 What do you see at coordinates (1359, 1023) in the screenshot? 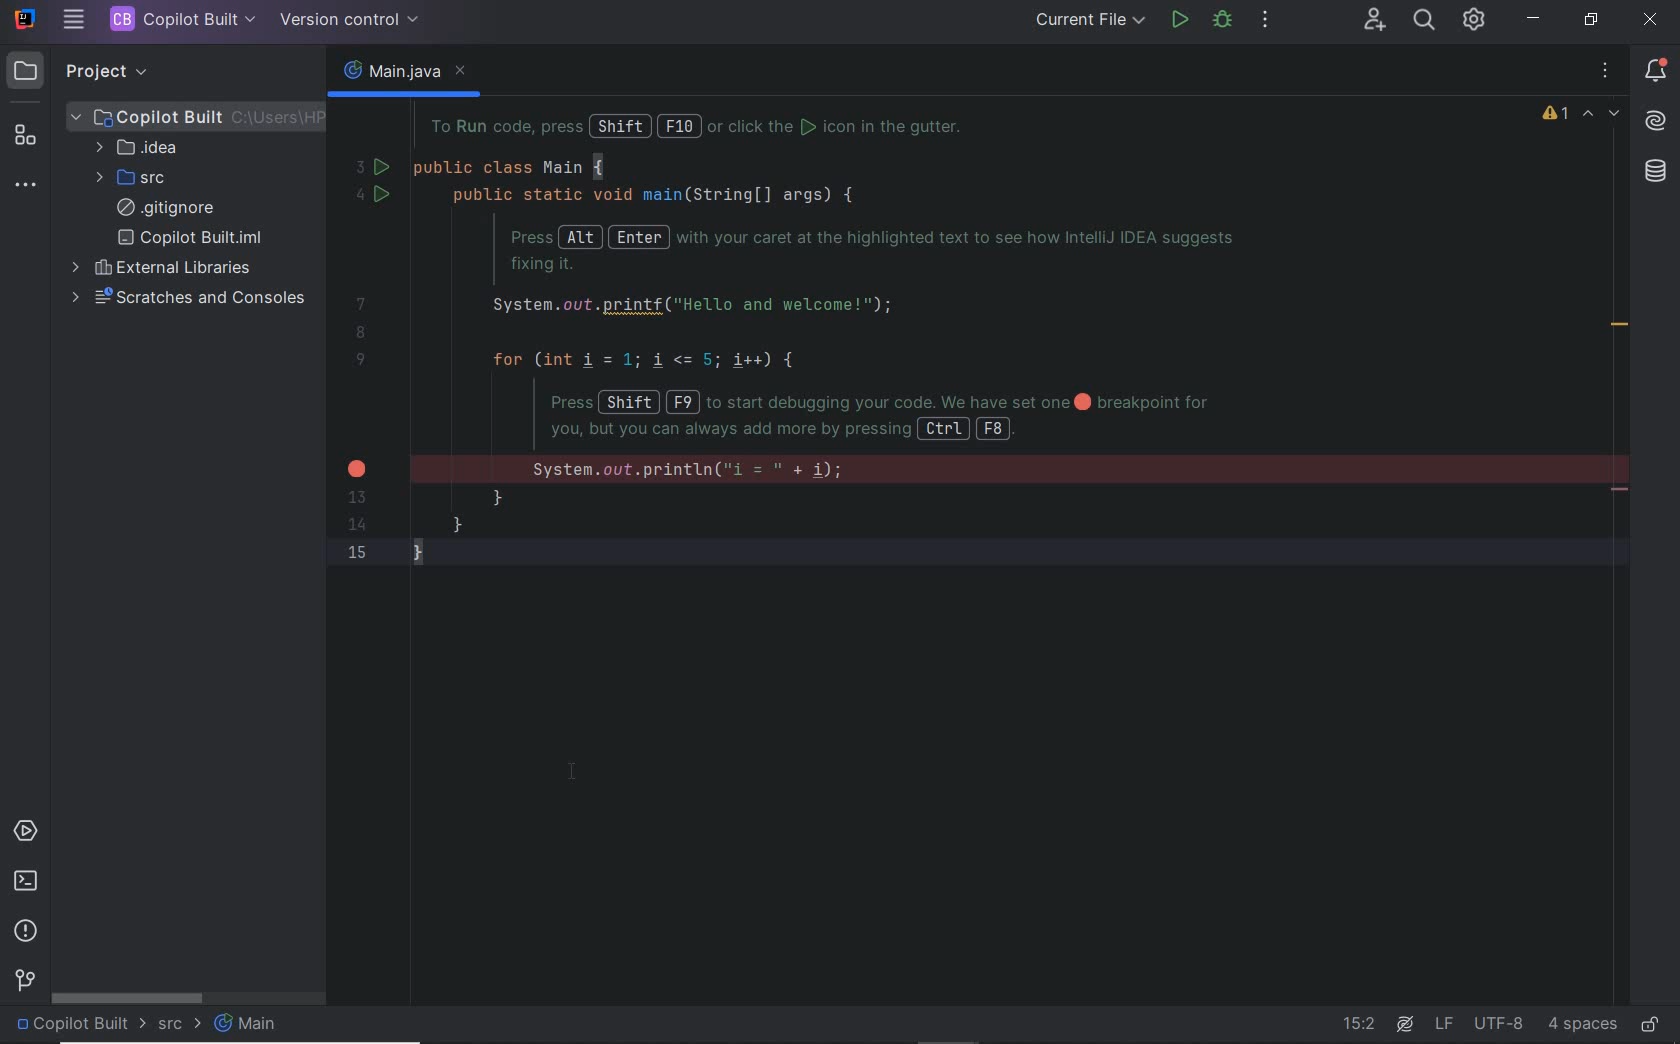
I see `go to line` at bounding box center [1359, 1023].